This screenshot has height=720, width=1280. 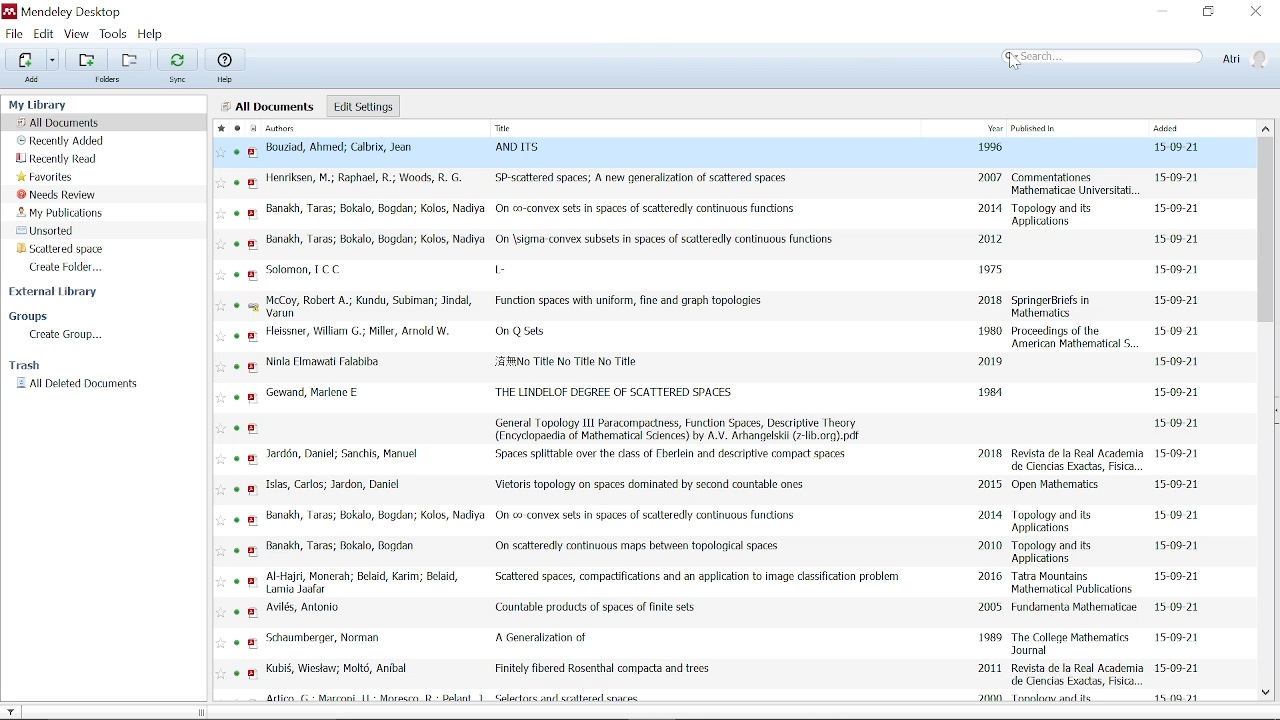 I want to click on Groups, so click(x=60, y=316).